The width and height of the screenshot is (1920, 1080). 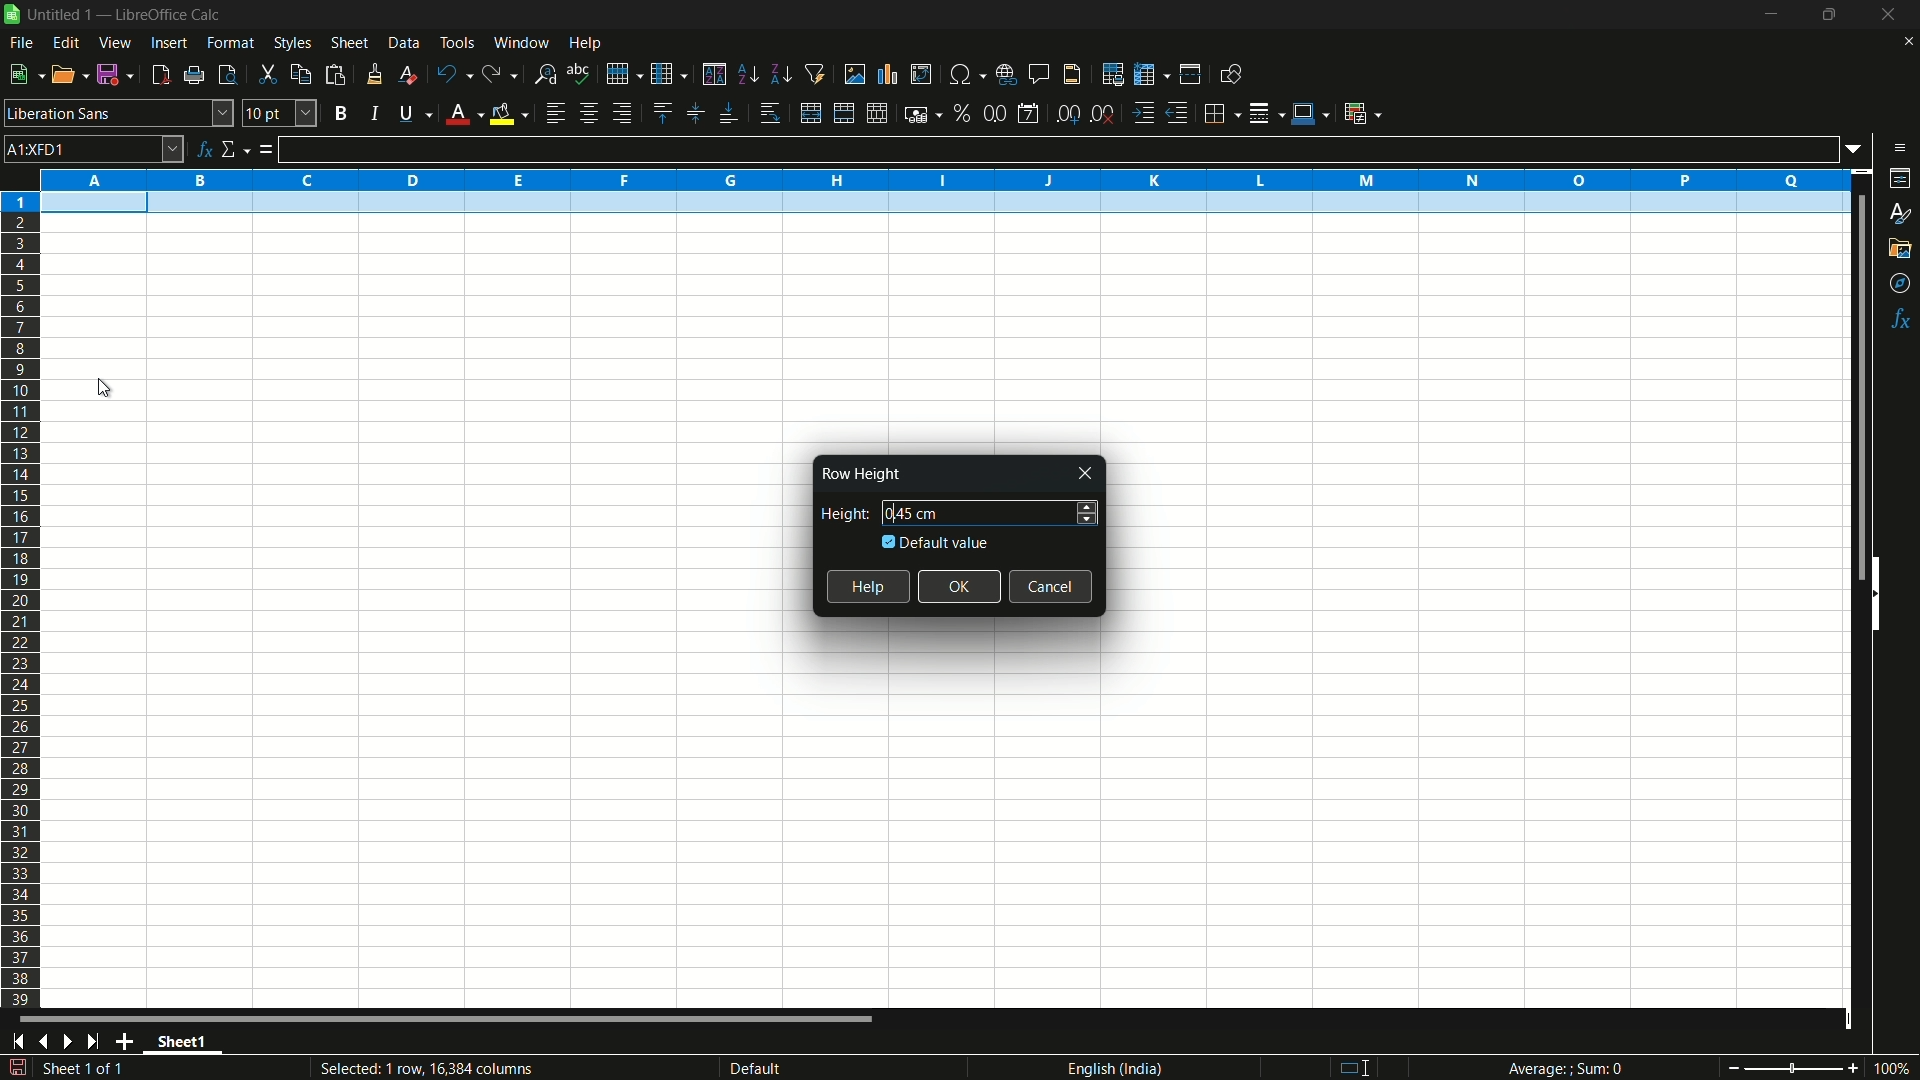 What do you see at coordinates (788, 1068) in the screenshot?
I see `default` at bounding box center [788, 1068].